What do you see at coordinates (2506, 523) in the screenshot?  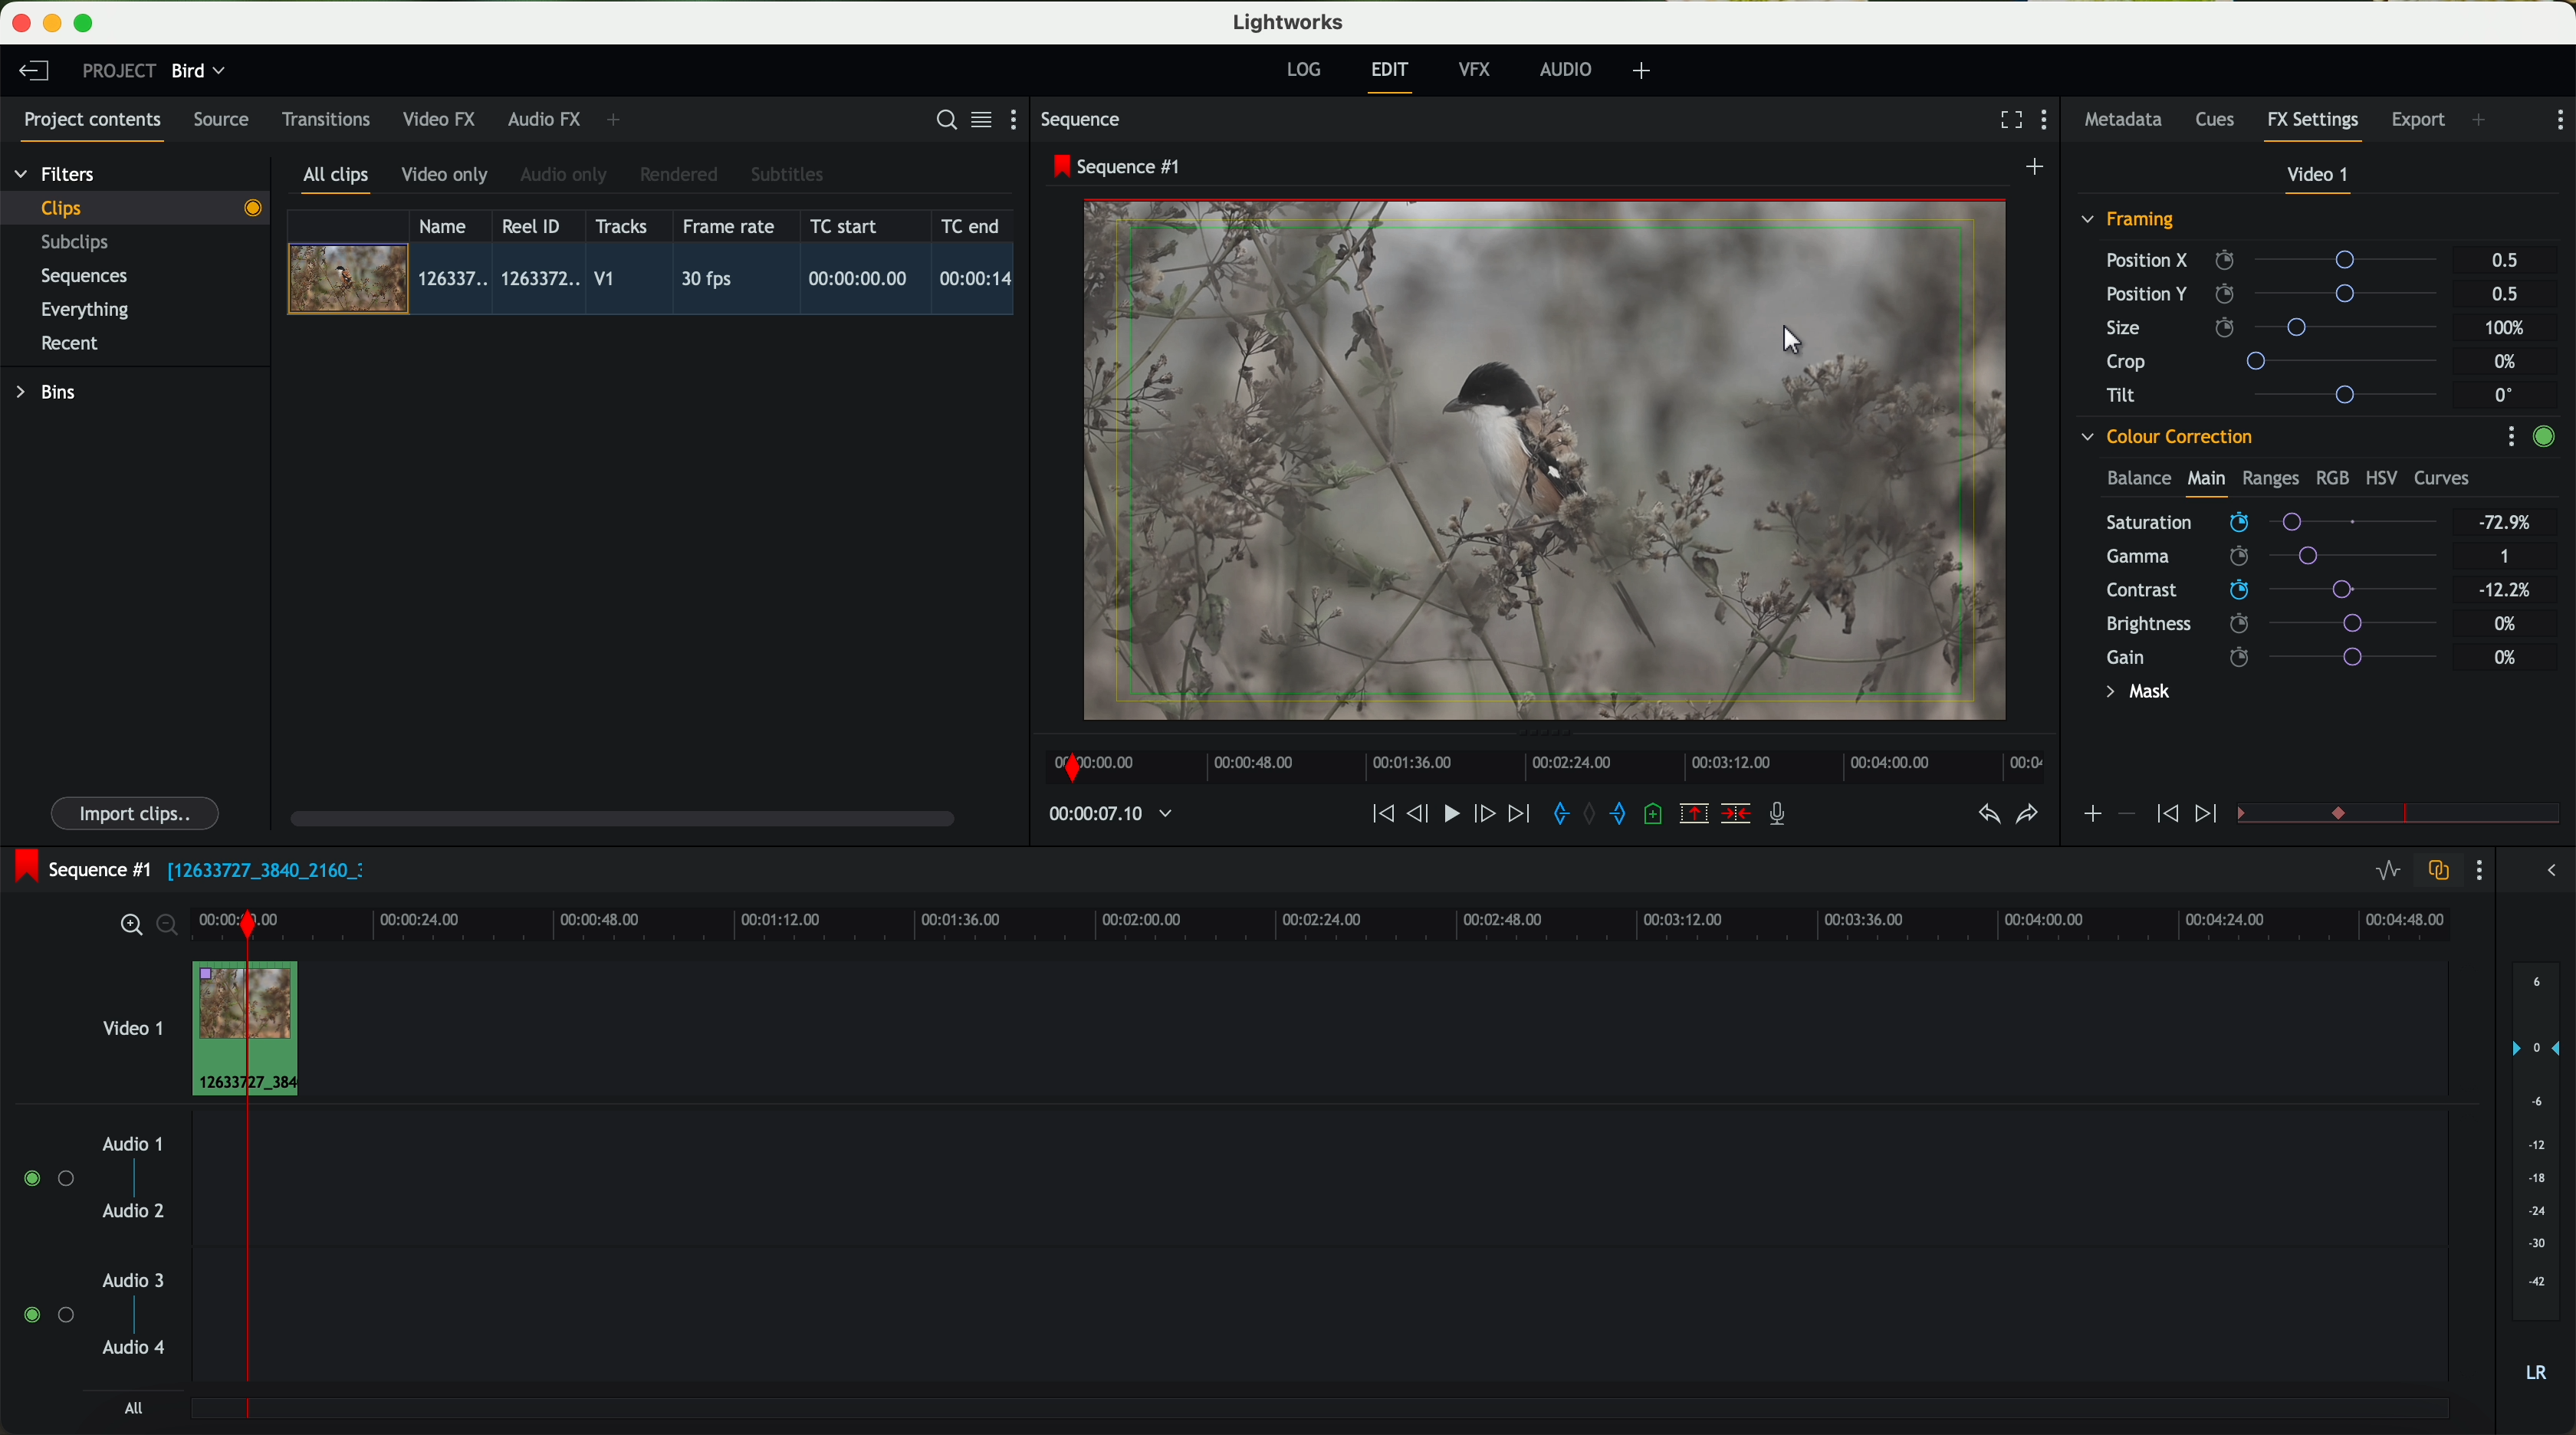 I see `73.8%` at bounding box center [2506, 523].